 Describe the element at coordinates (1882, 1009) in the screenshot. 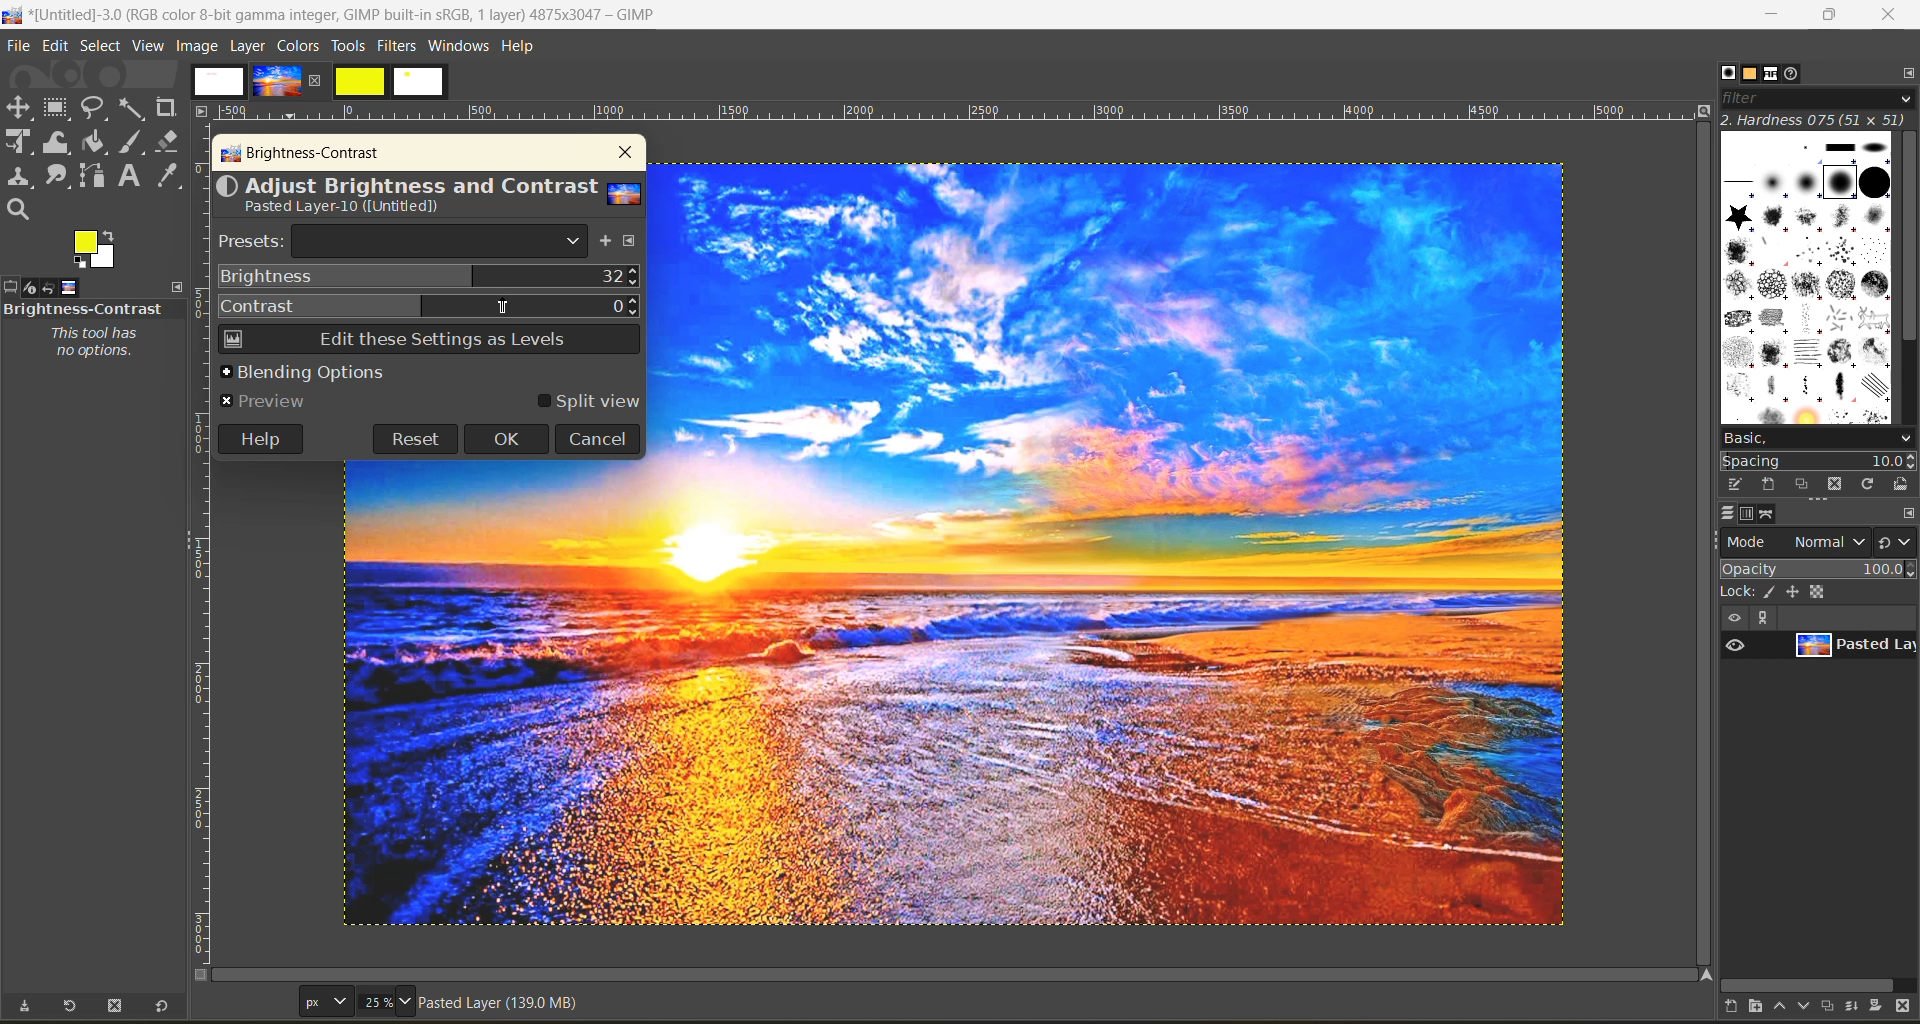

I see `add a mask` at that location.